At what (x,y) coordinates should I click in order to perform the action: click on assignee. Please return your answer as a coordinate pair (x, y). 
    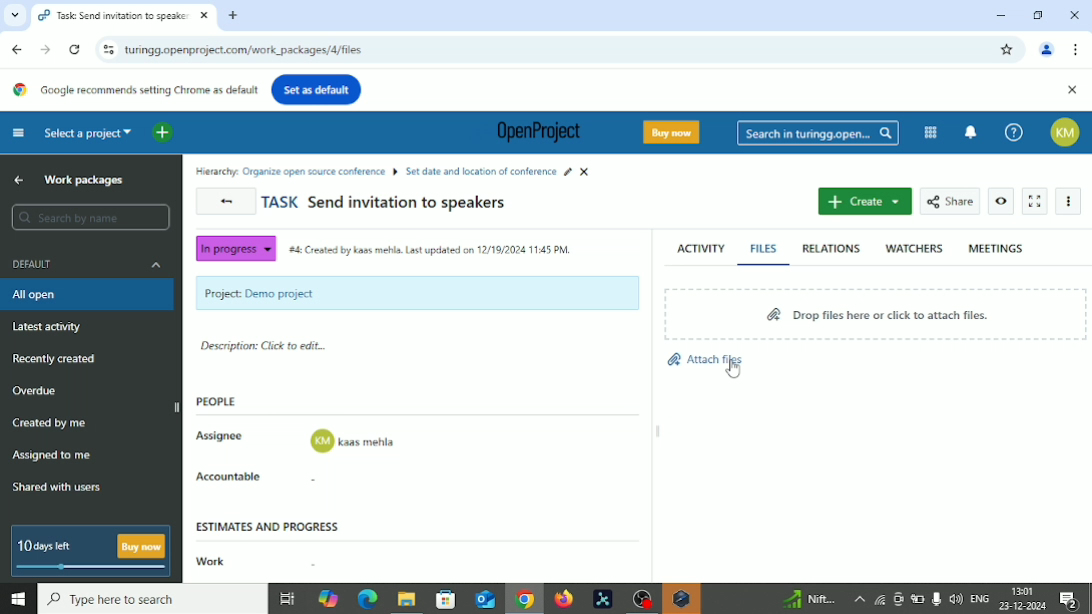
    Looking at the image, I should click on (354, 442).